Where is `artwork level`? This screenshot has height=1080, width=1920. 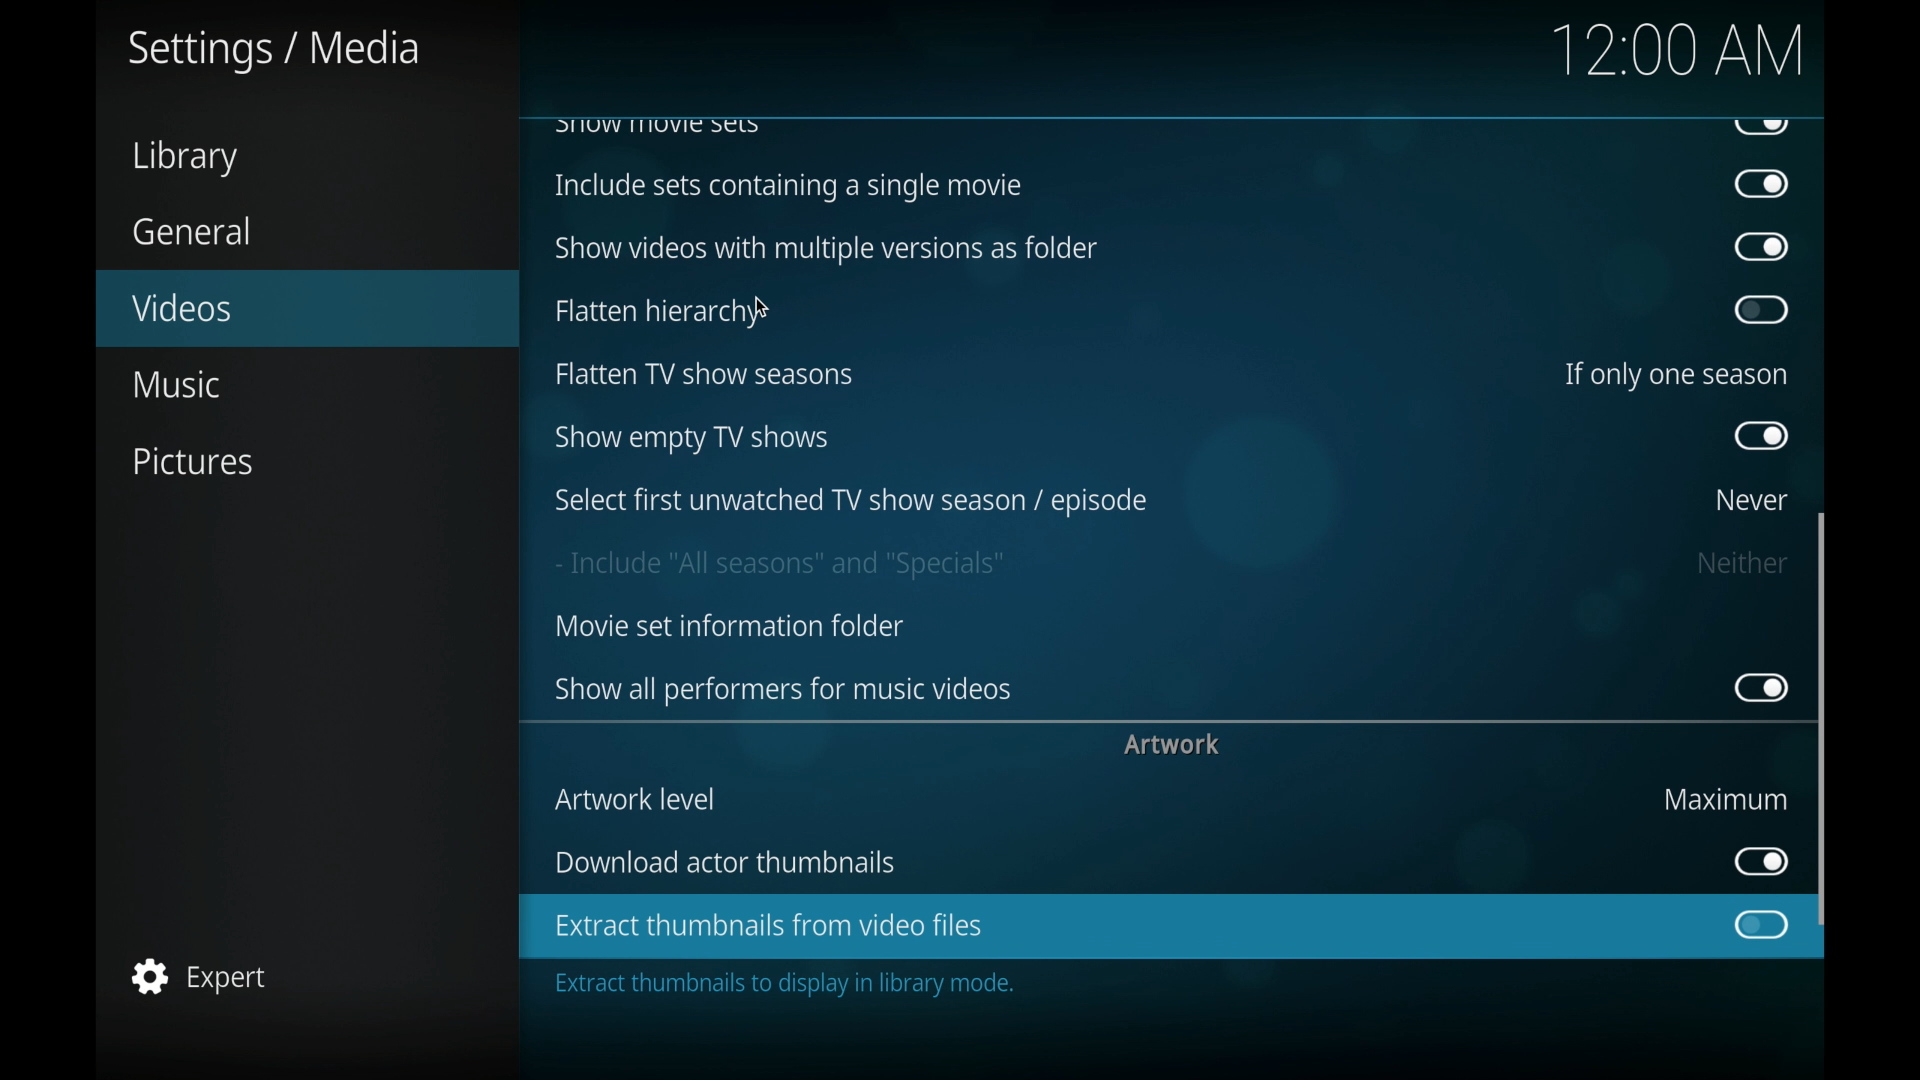
artwork level is located at coordinates (634, 799).